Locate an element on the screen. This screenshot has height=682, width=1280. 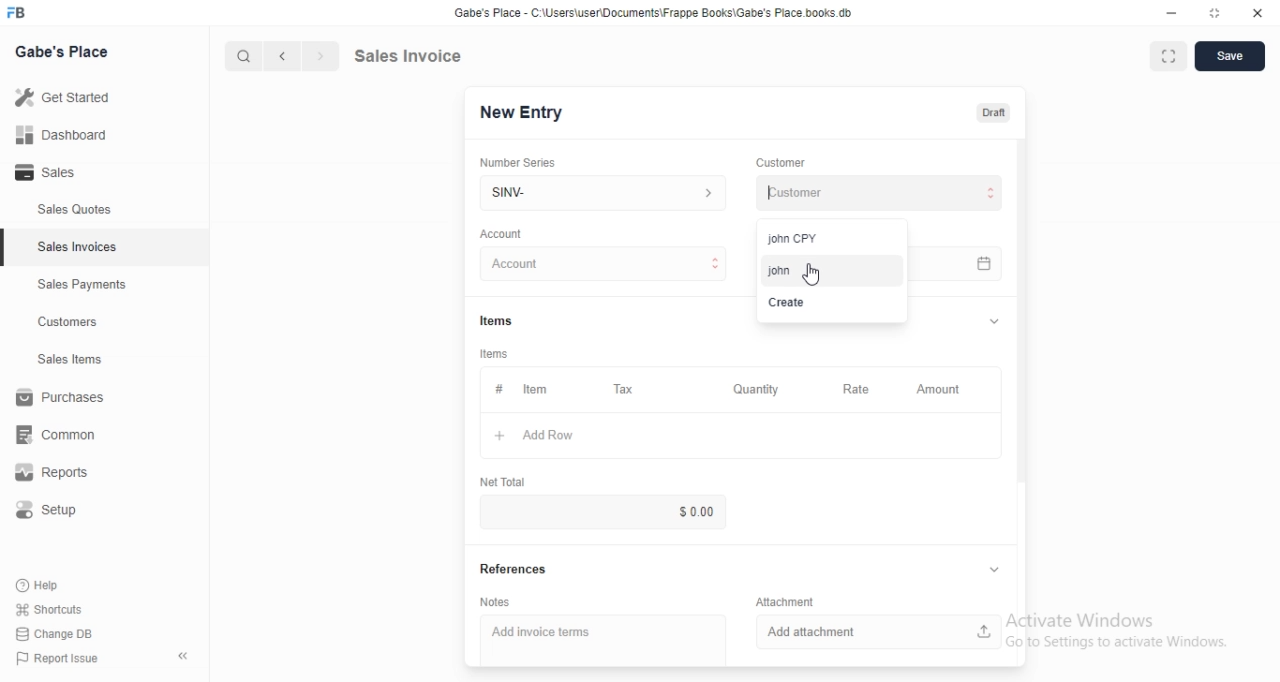
close is located at coordinates (1257, 14).